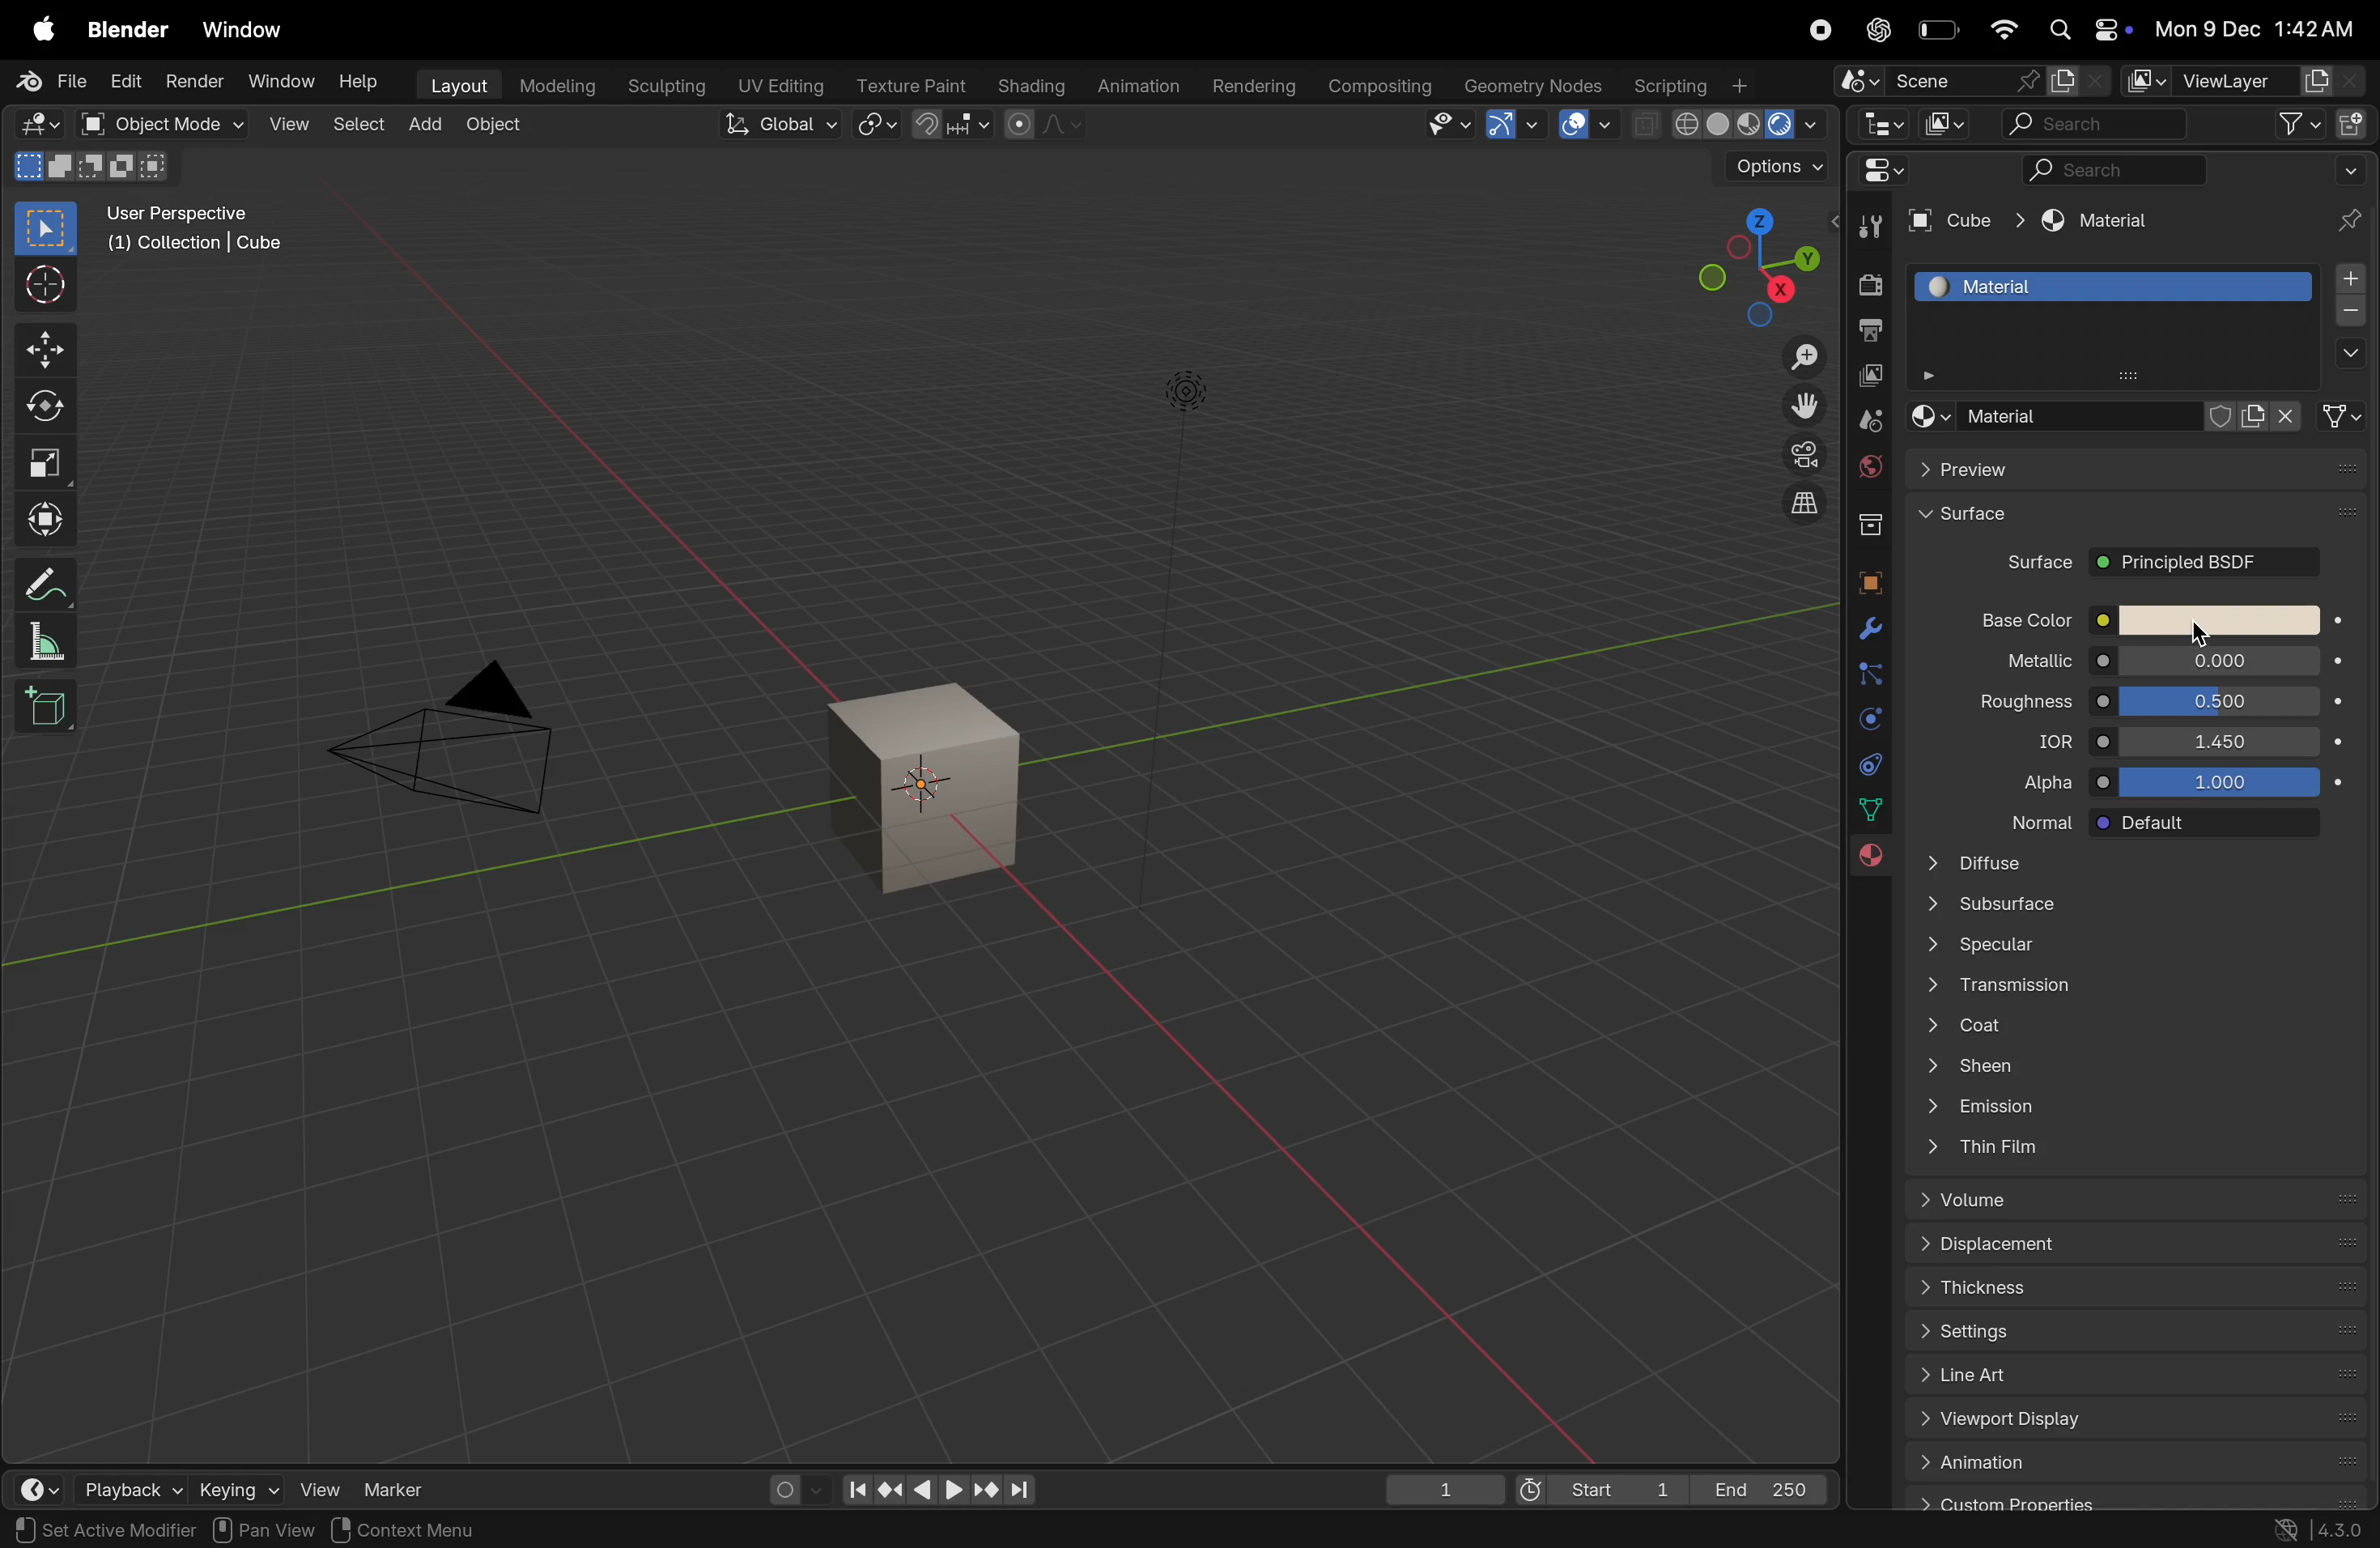 The height and width of the screenshot is (1548, 2380). Describe the element at coordinates (195, 80) in the screenshot. I see `render` at that location.